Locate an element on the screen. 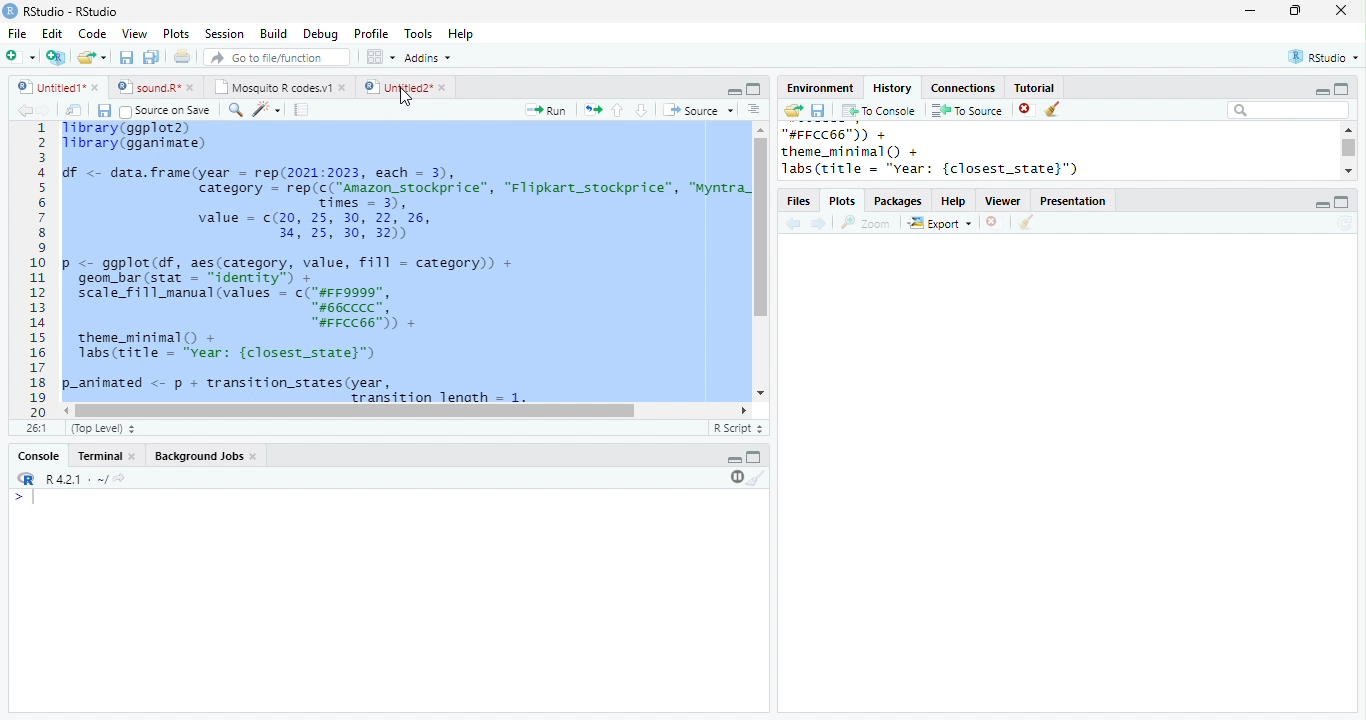 Image resolution: width=1366 pixels, height=720 pixels. Tutorial is located at coordinates (1035, 88).